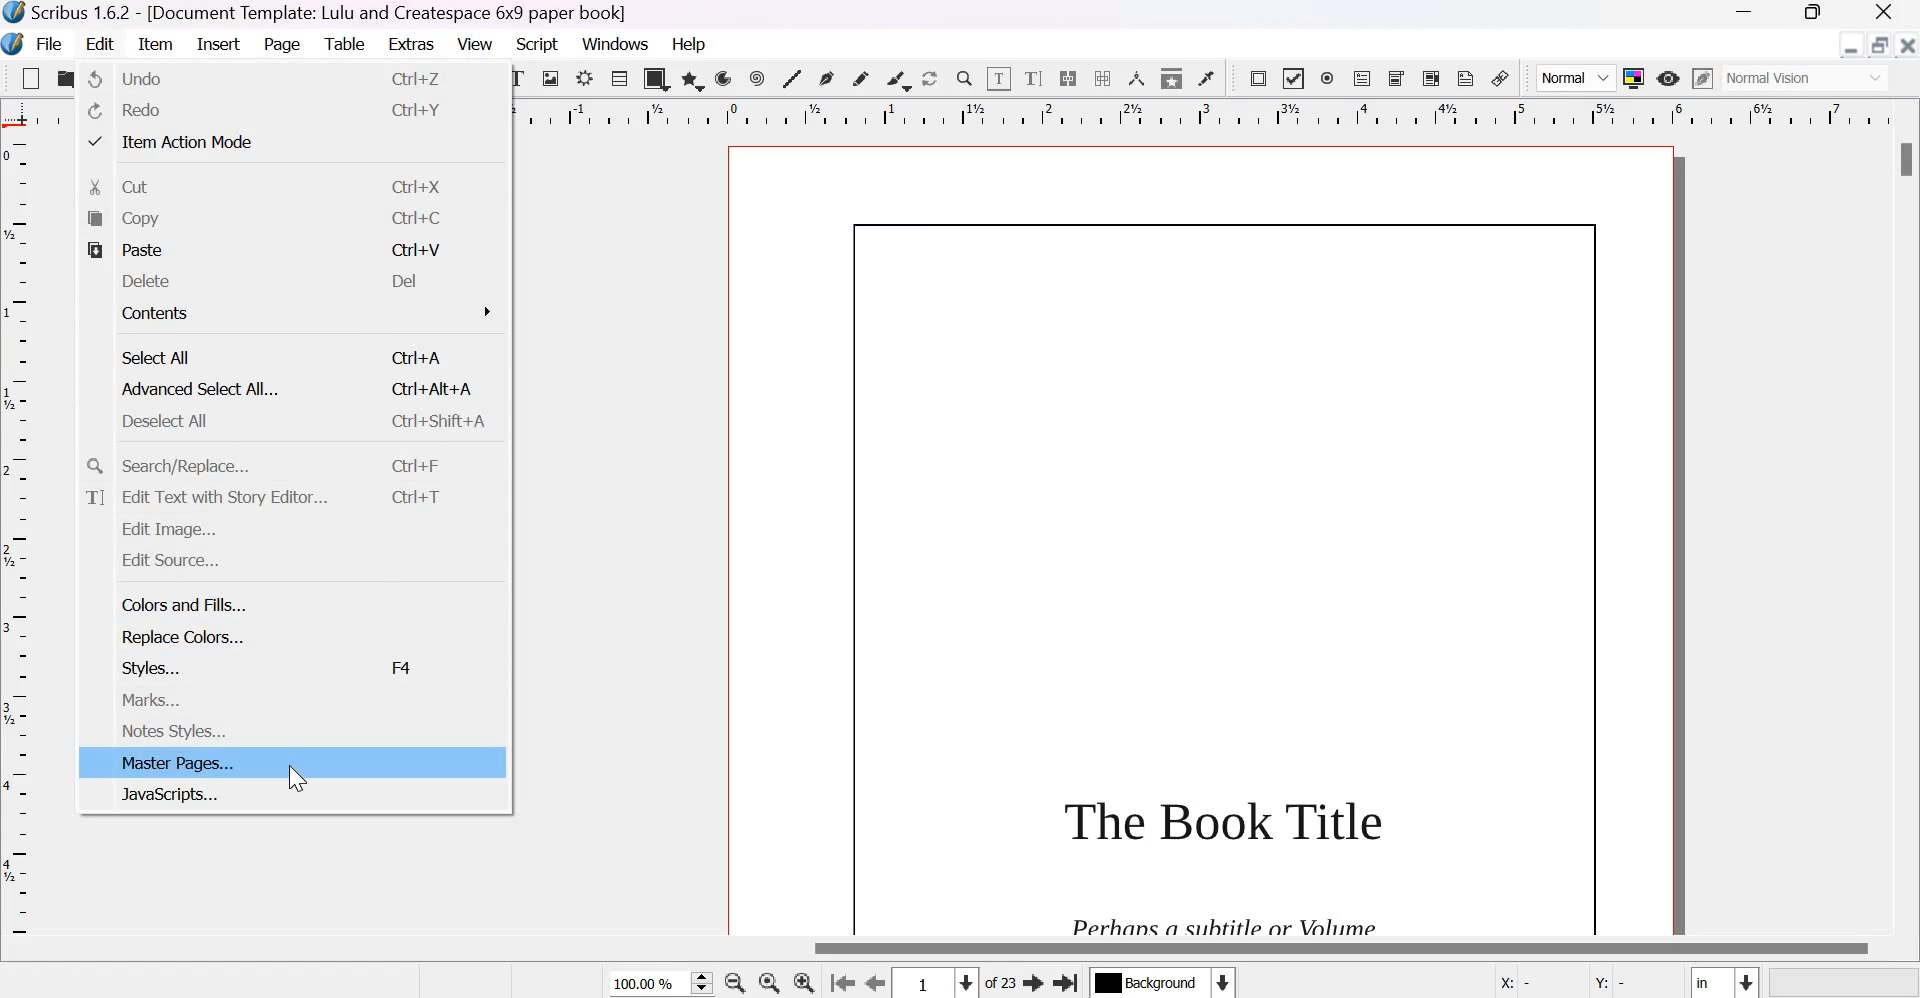 This screenshot has height=998, width=1920. I want to click on Rotate item, so click(930, 80).